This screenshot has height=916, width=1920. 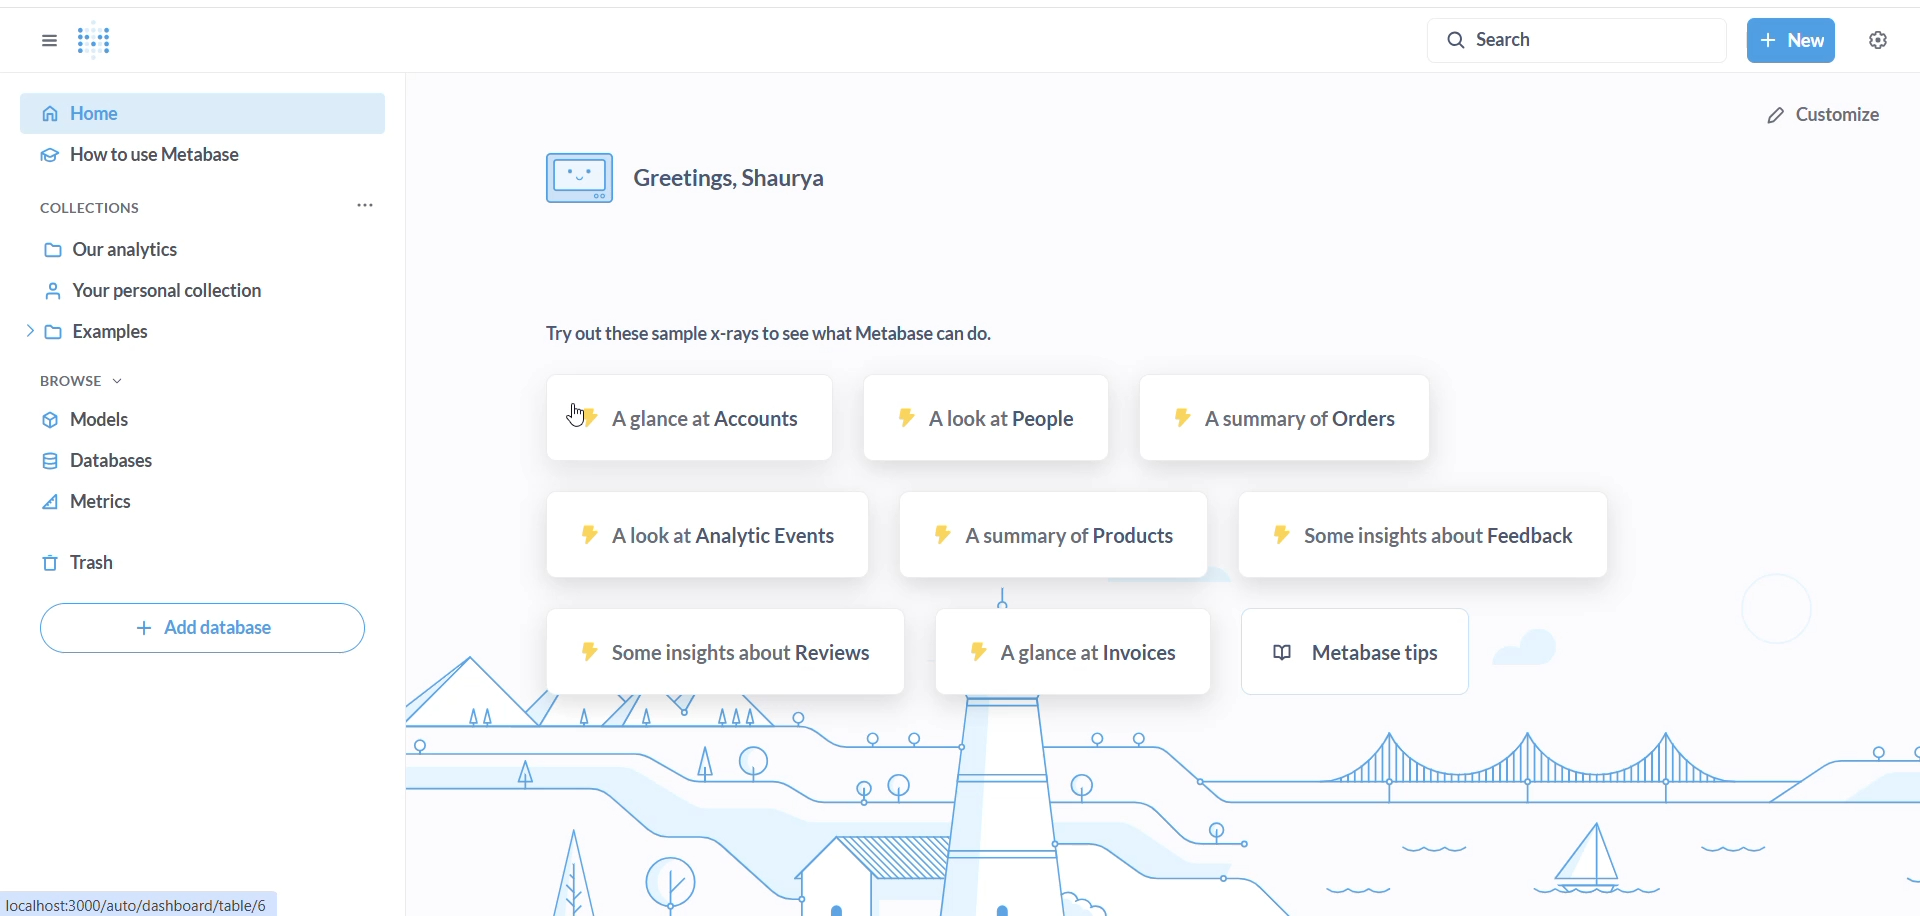 What do you see at coordinates (212, 251) in the screenshot?
I see `our analytics` at bounding box center [212, 251].